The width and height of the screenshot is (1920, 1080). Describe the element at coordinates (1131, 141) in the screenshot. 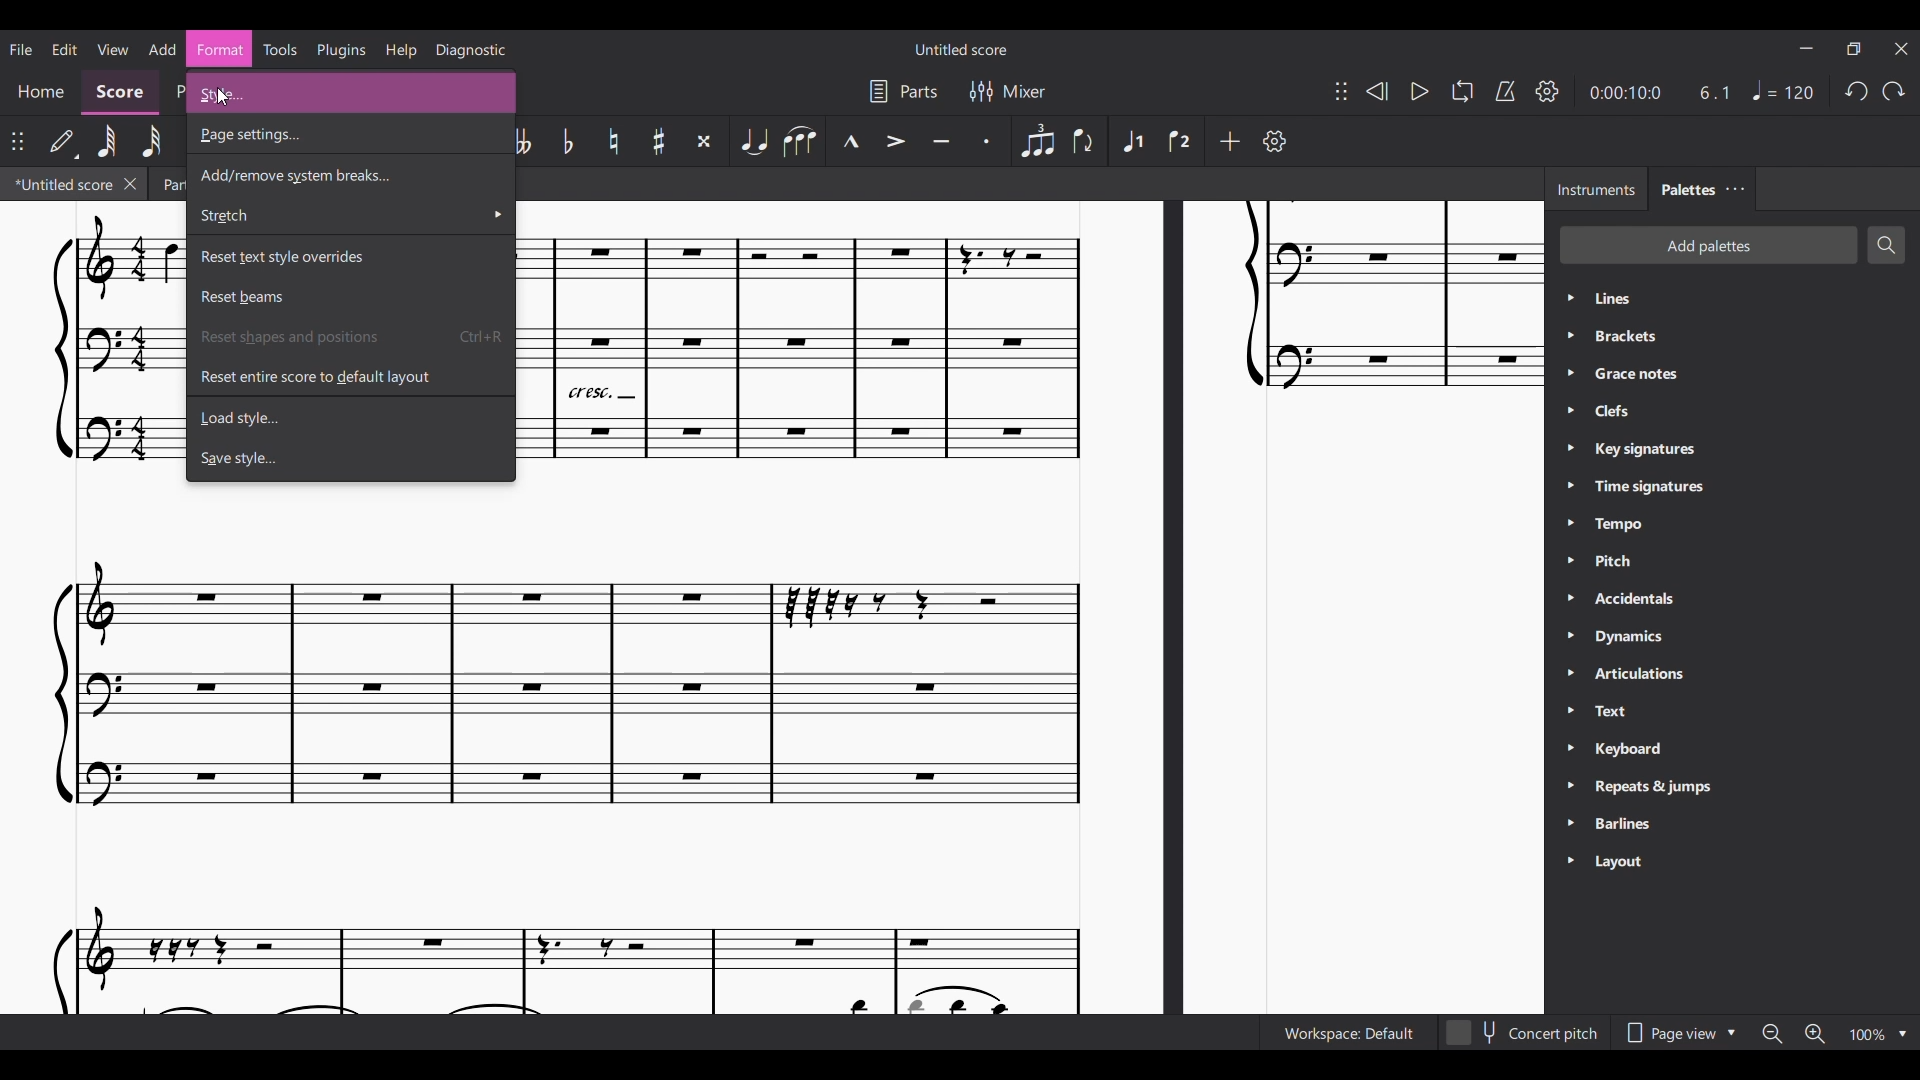

I see `Voice 1` at that location.